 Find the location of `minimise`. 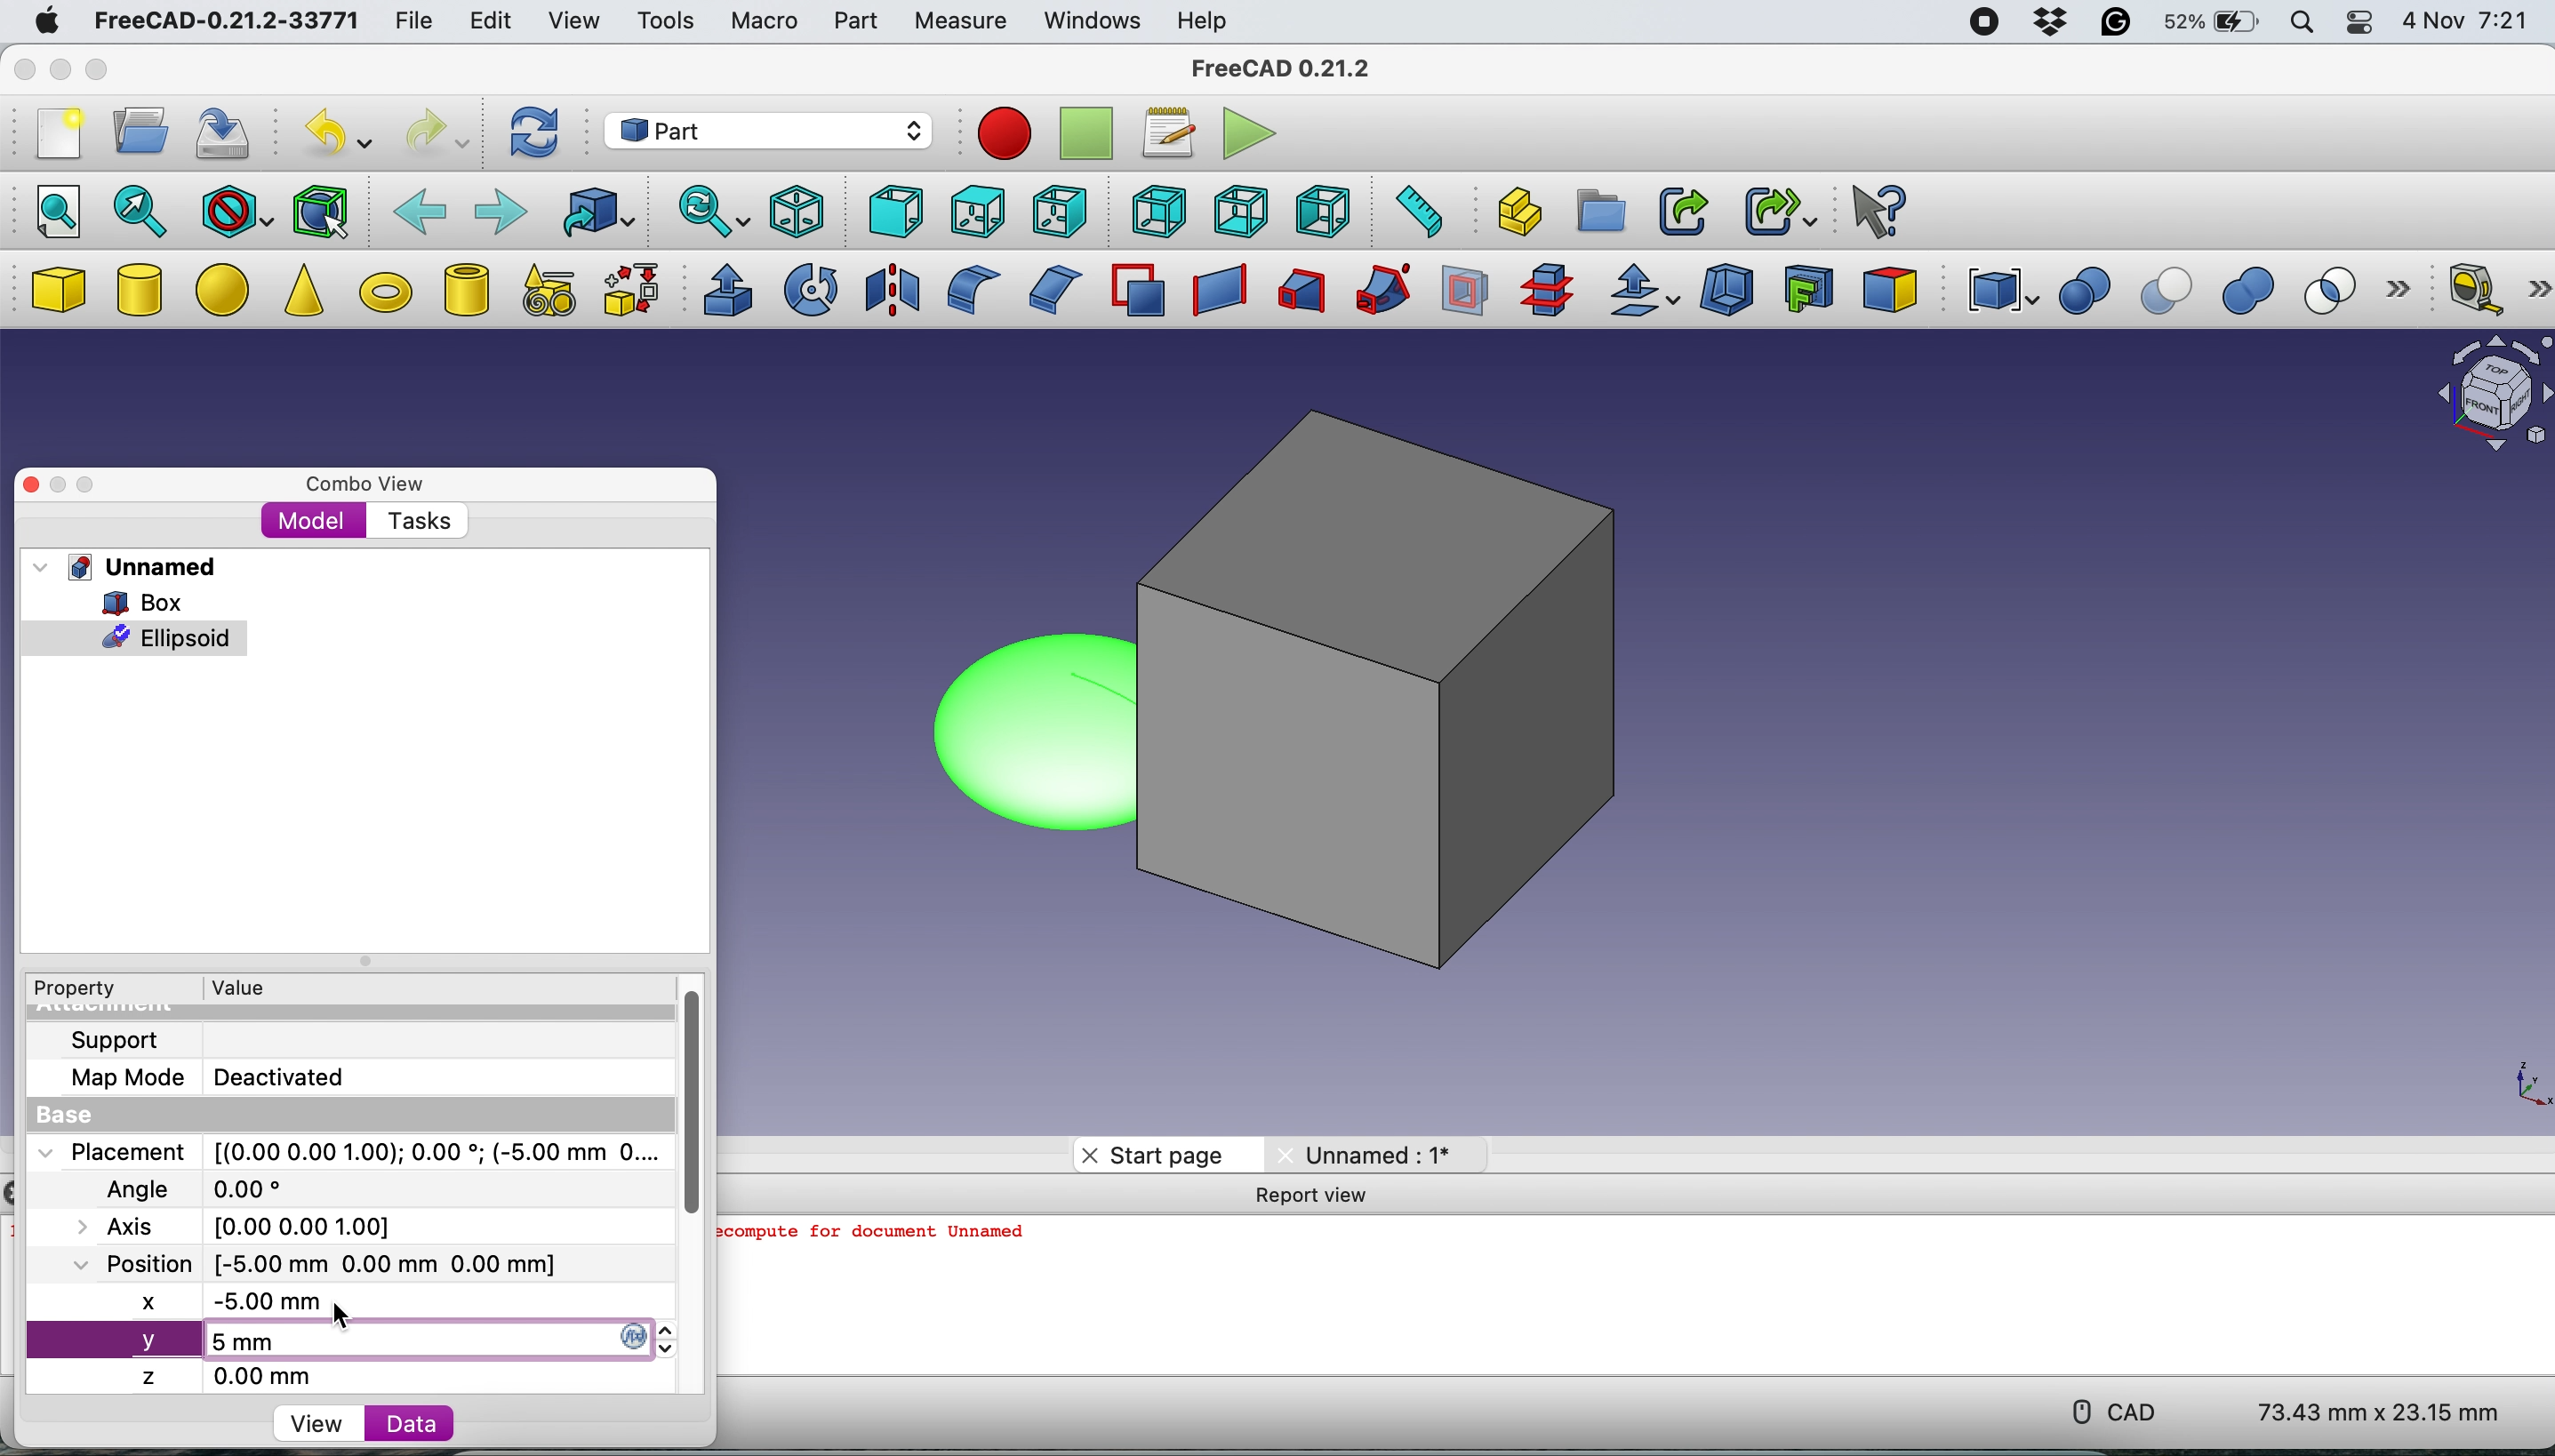

minimise is located at coordinates (61, 485).